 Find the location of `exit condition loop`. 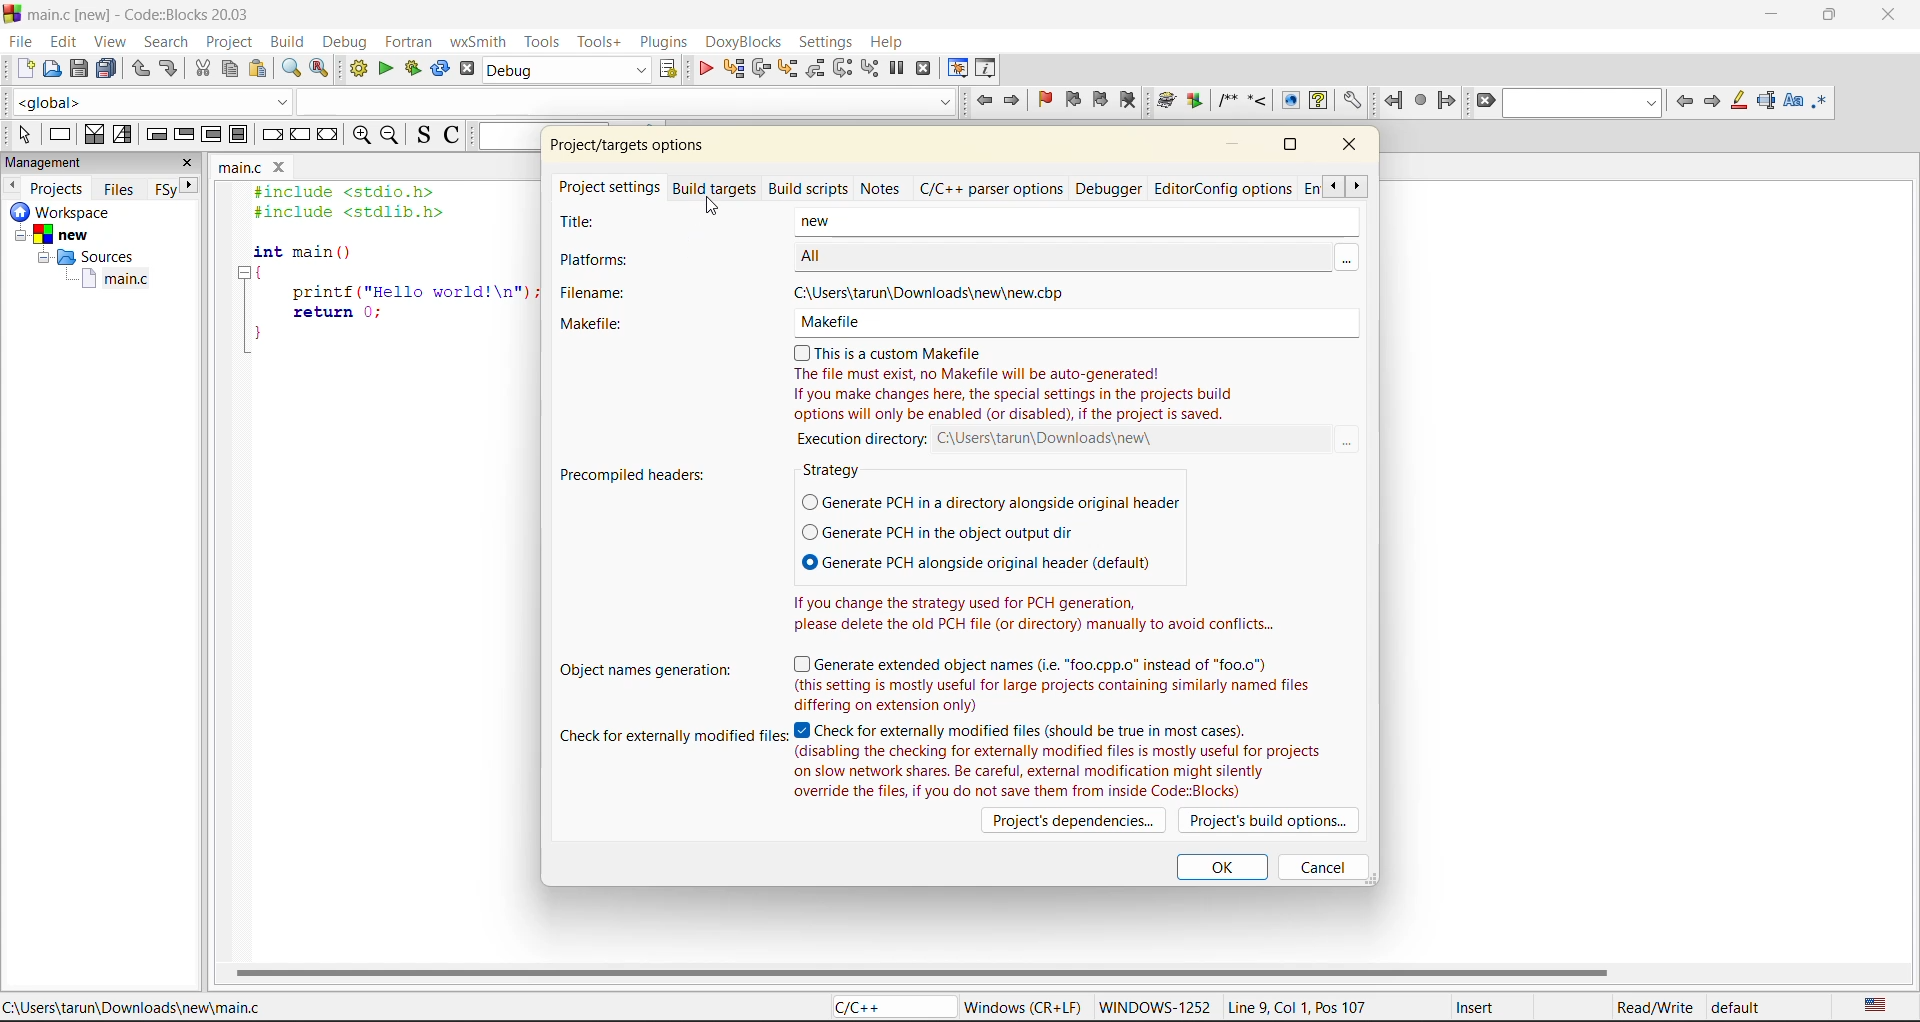

exit condition loop is located at coordinates (185, 135).